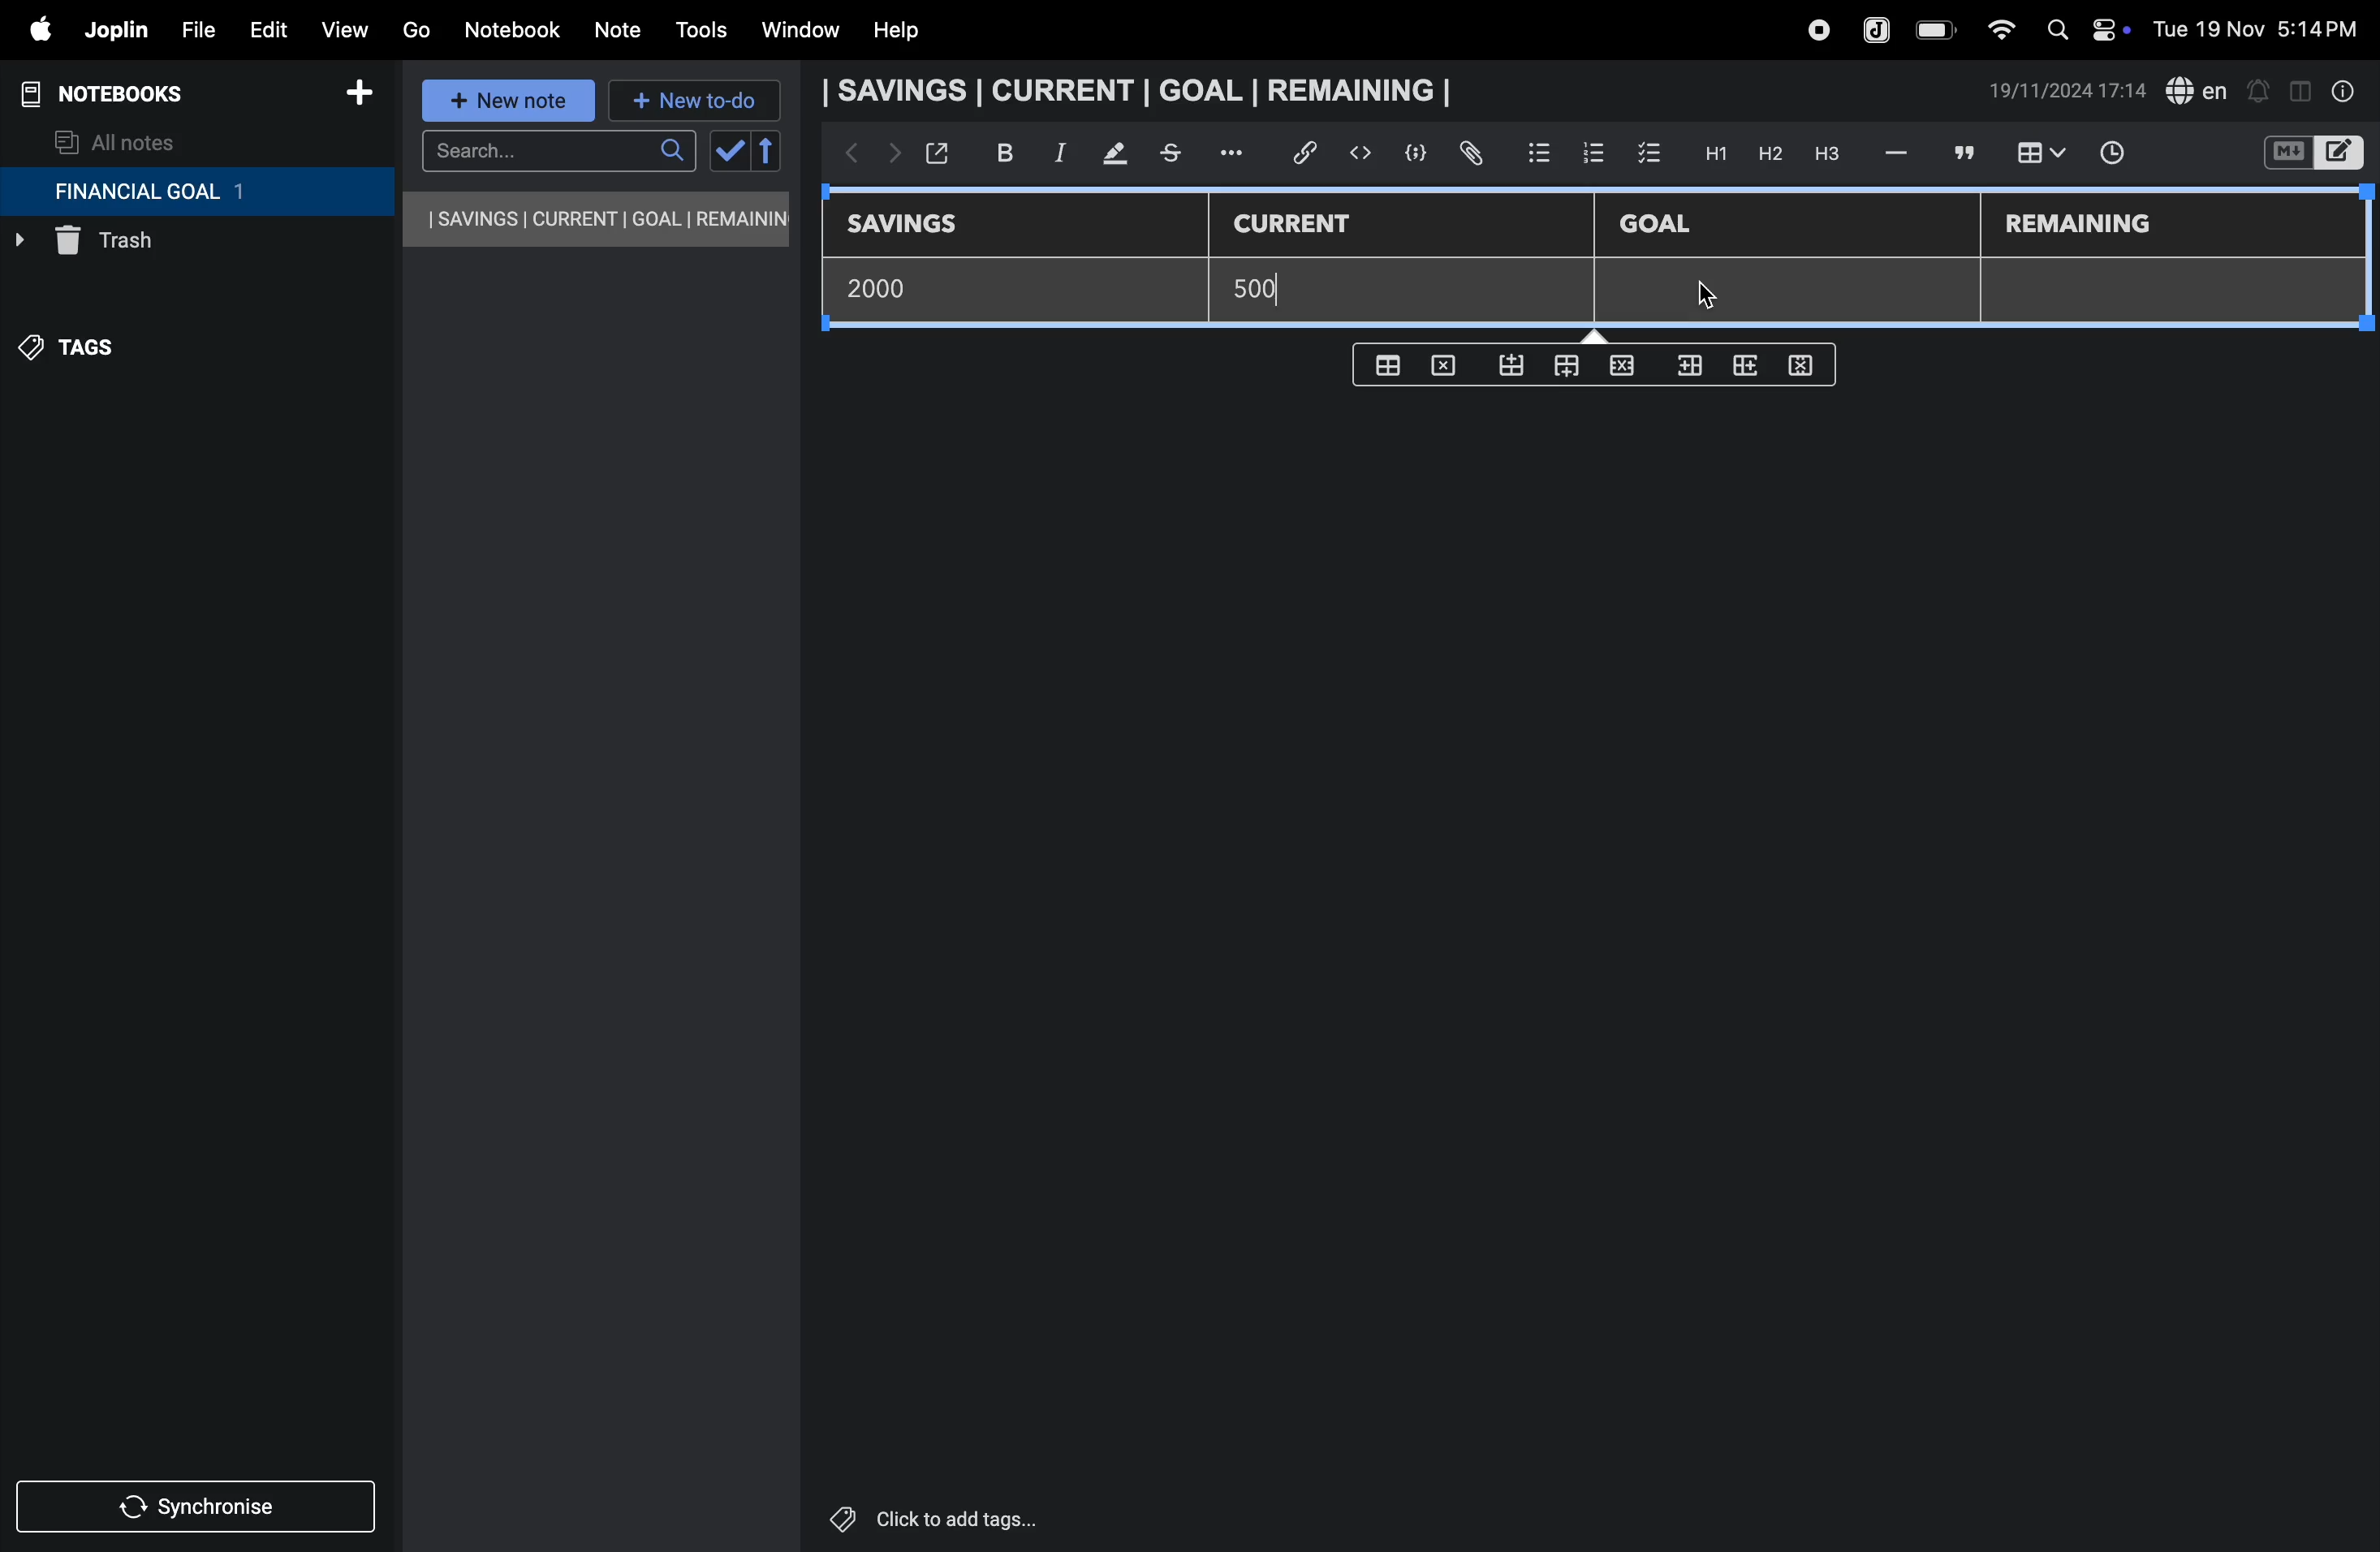  I want to click on H1, so click(1713, 154).